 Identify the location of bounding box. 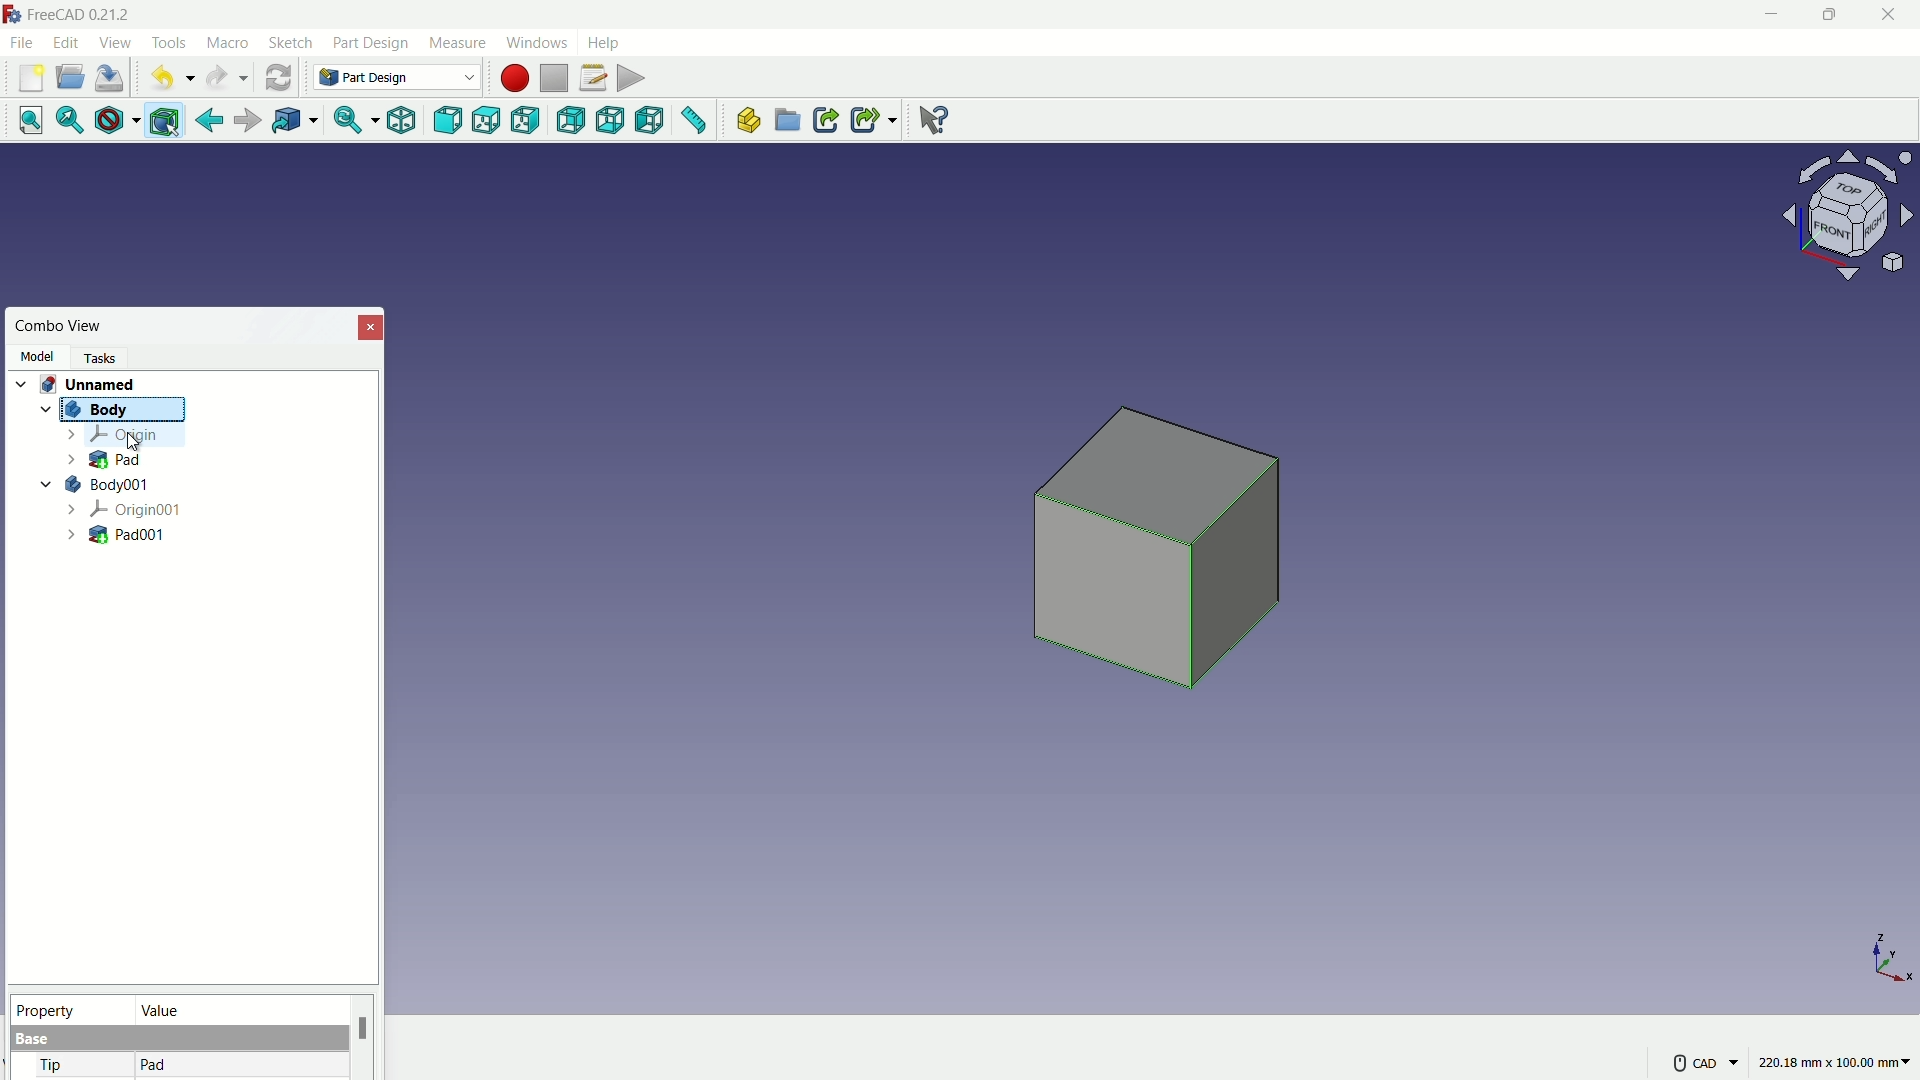
(167, 122).